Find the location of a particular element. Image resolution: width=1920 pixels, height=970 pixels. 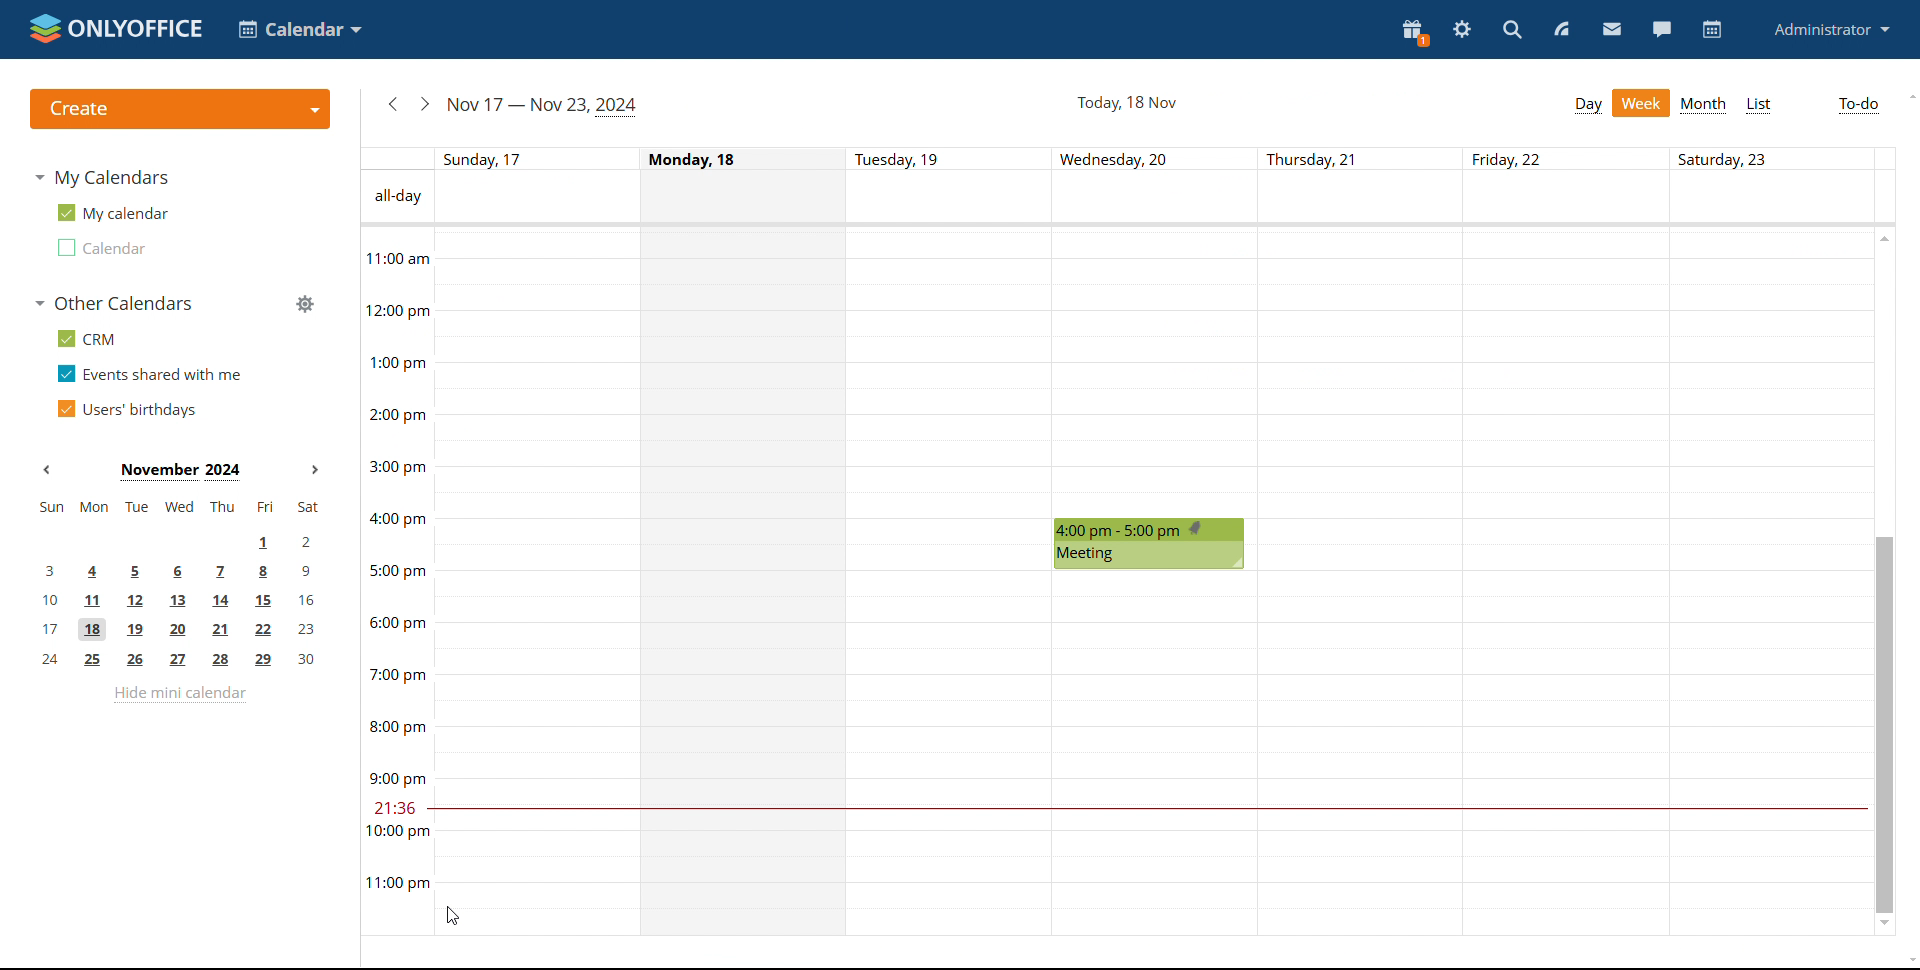

Thursday is located at coordinates (1361, 582).